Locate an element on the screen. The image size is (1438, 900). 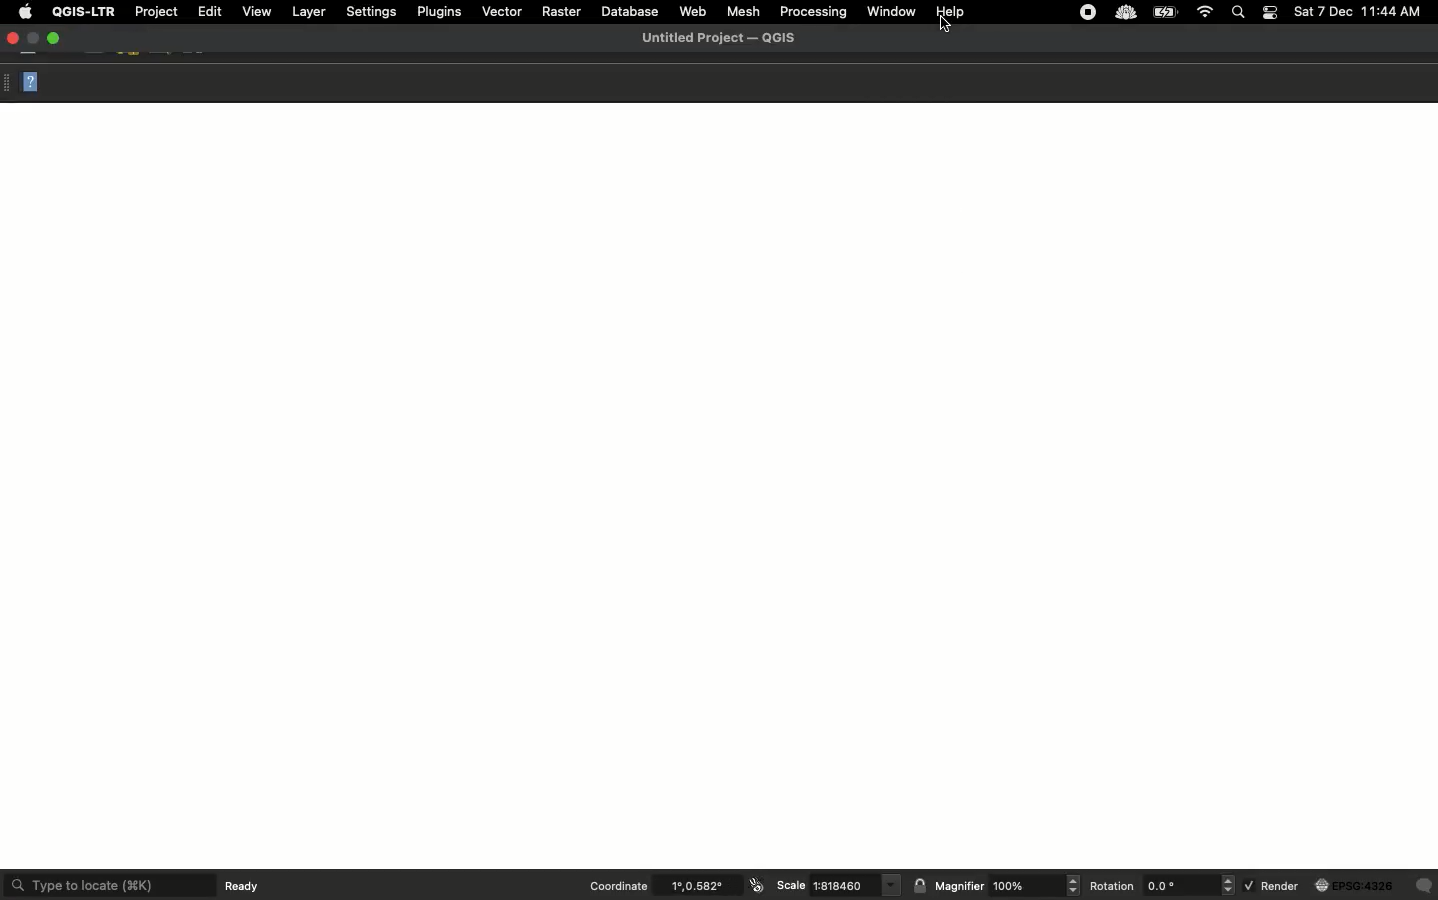
Restore is located at coordinates (33, 35).